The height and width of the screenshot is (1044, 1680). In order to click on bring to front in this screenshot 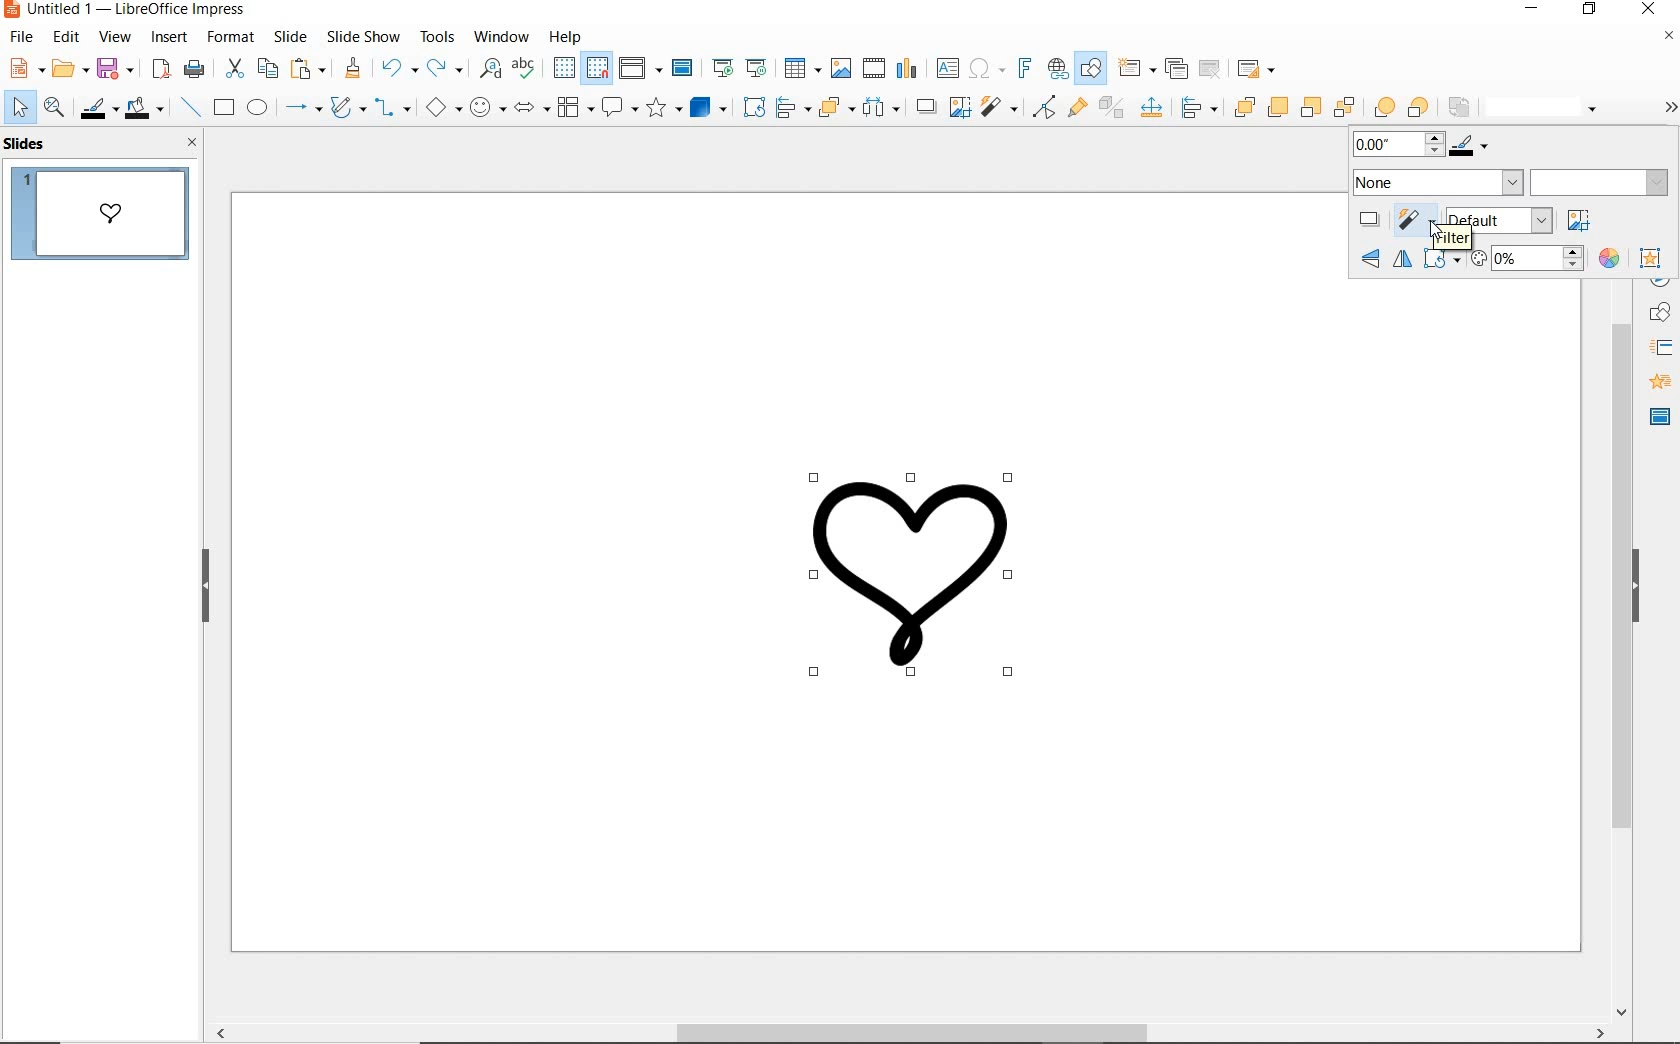, I will do `click(1242, 104)`.